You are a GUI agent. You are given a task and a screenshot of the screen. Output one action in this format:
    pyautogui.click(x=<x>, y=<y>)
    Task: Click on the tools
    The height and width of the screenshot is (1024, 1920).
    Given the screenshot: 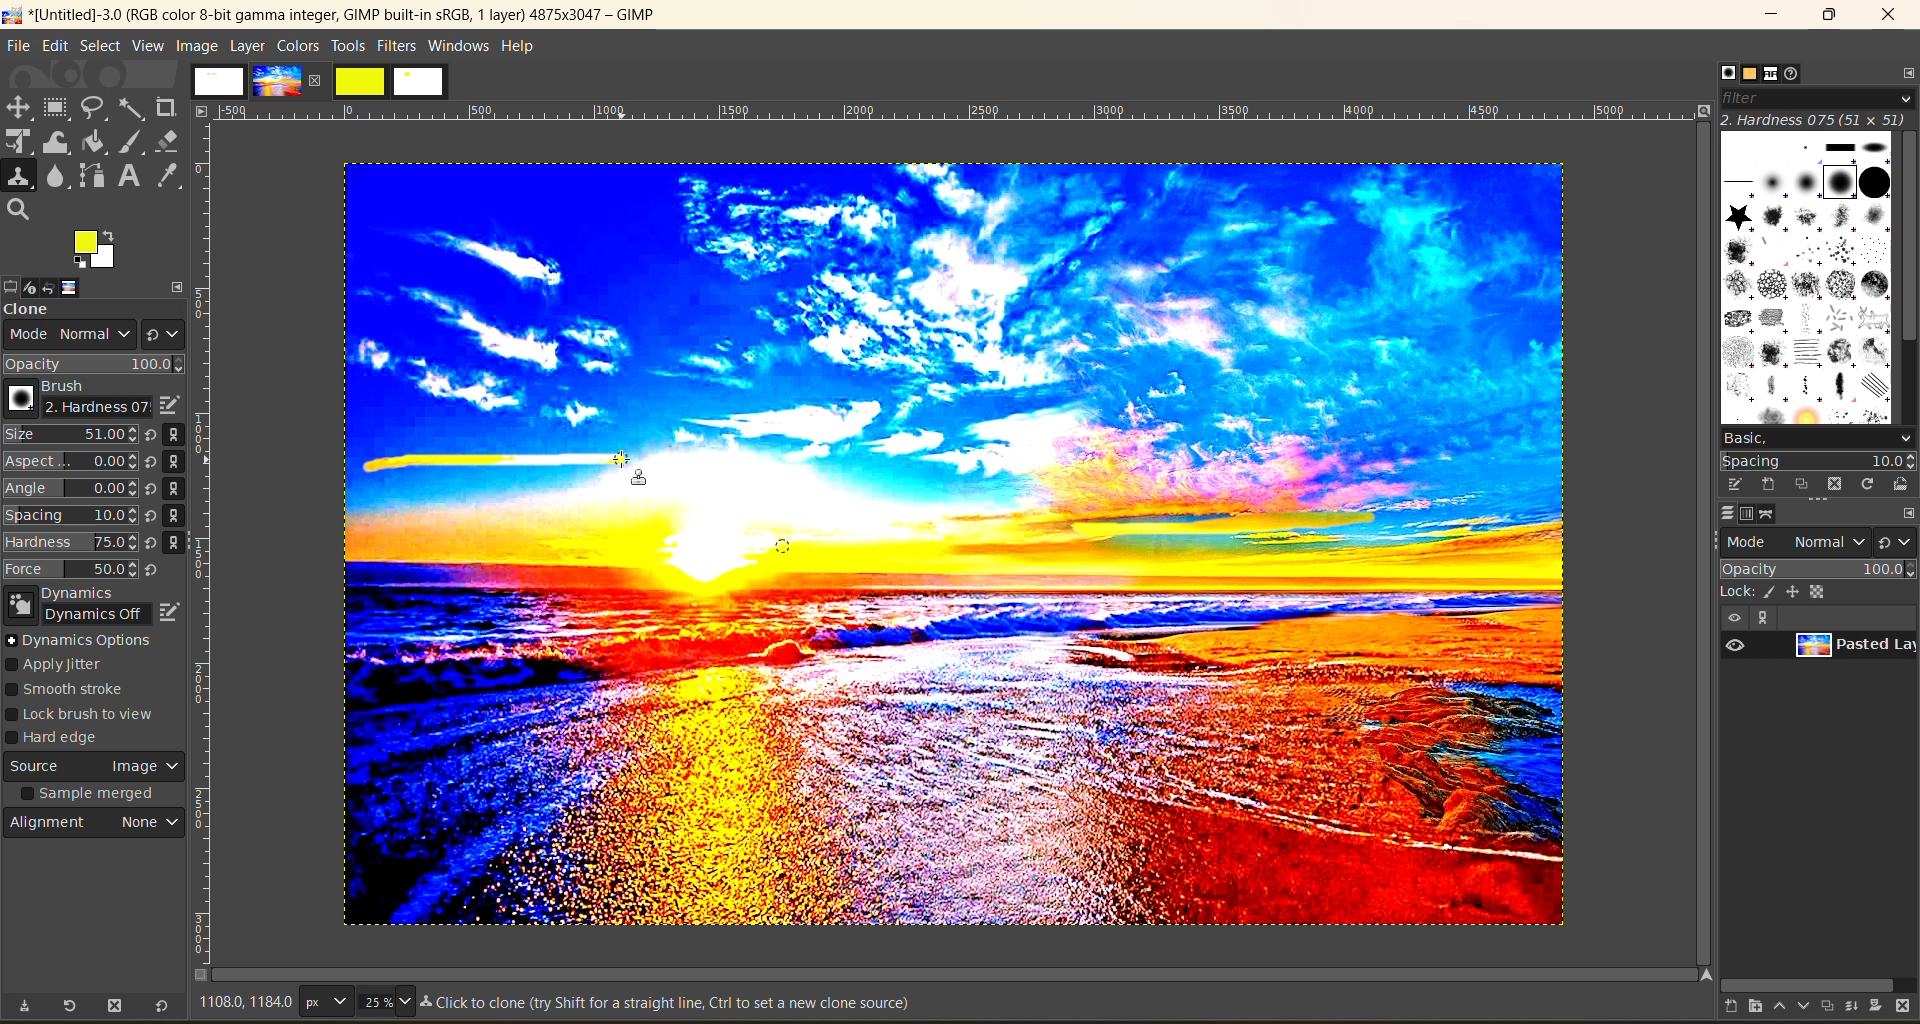 What is the action you would take?
    pyautogui.click(x=348, y=46)
    